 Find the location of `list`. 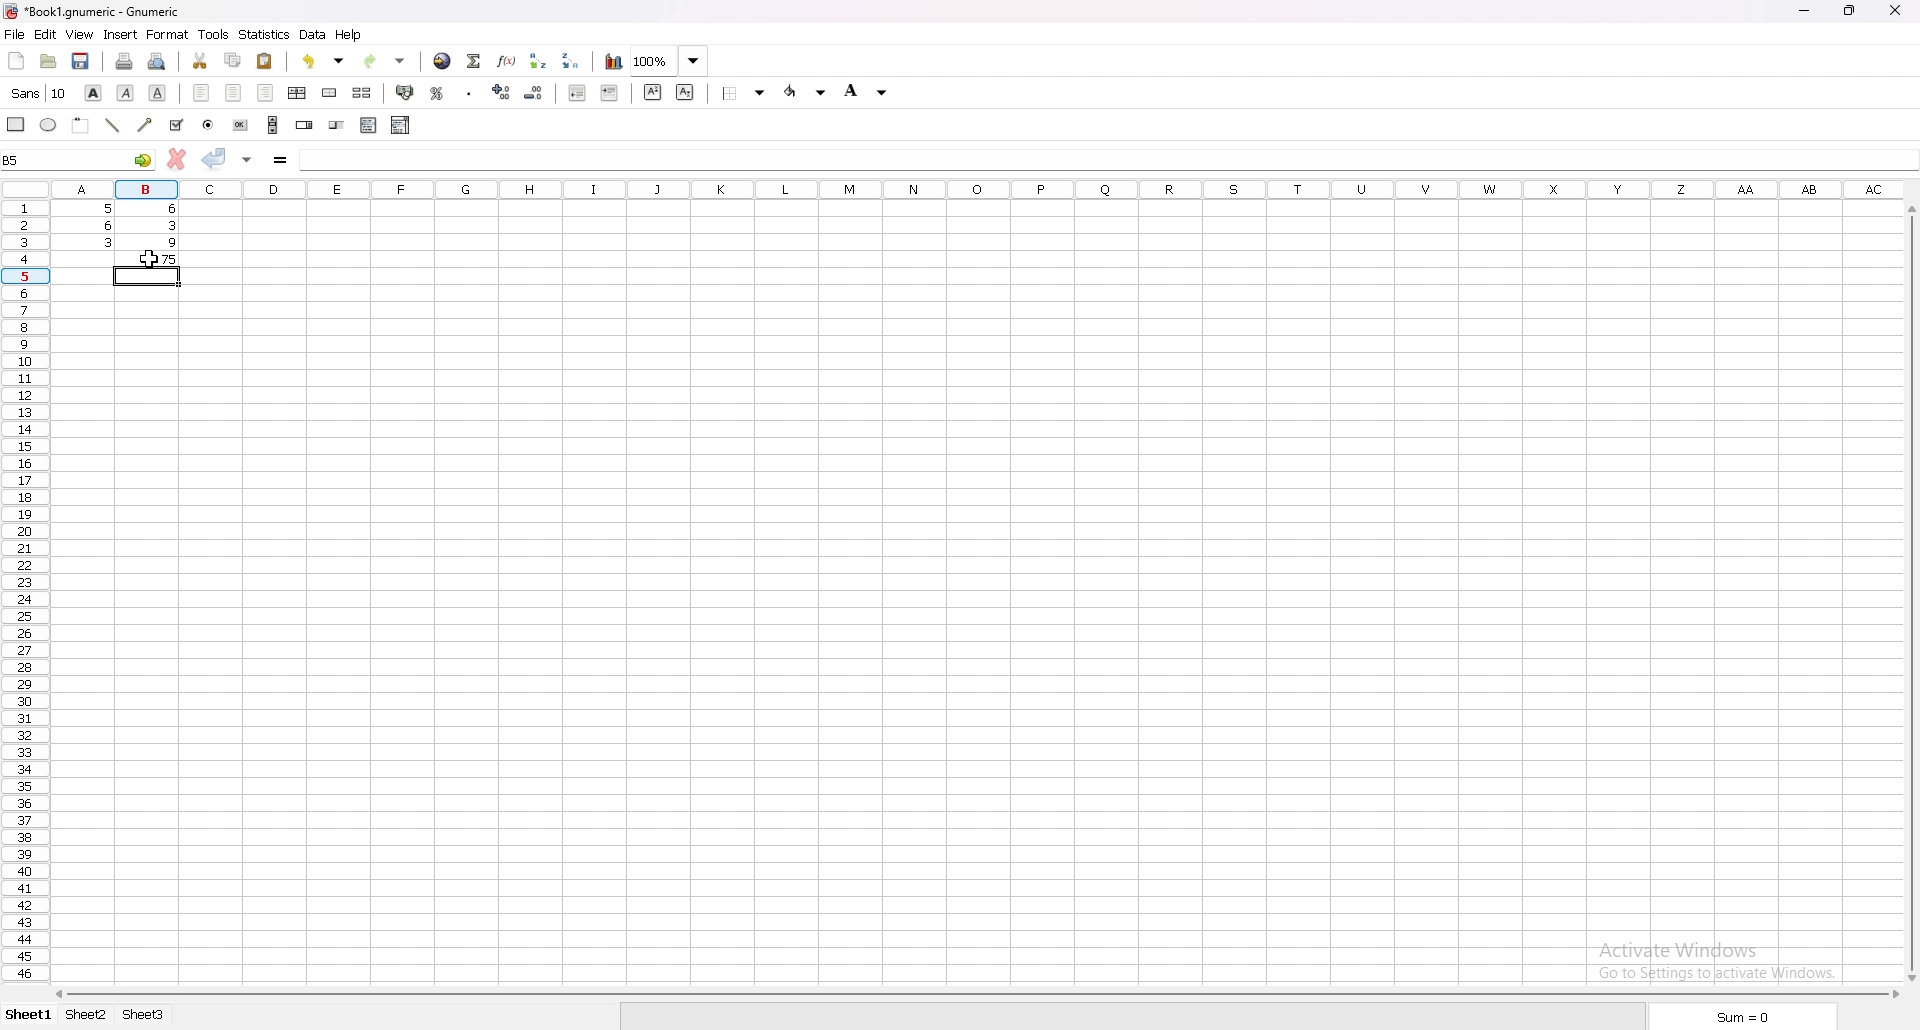

list is located at coordinates (368, 124).